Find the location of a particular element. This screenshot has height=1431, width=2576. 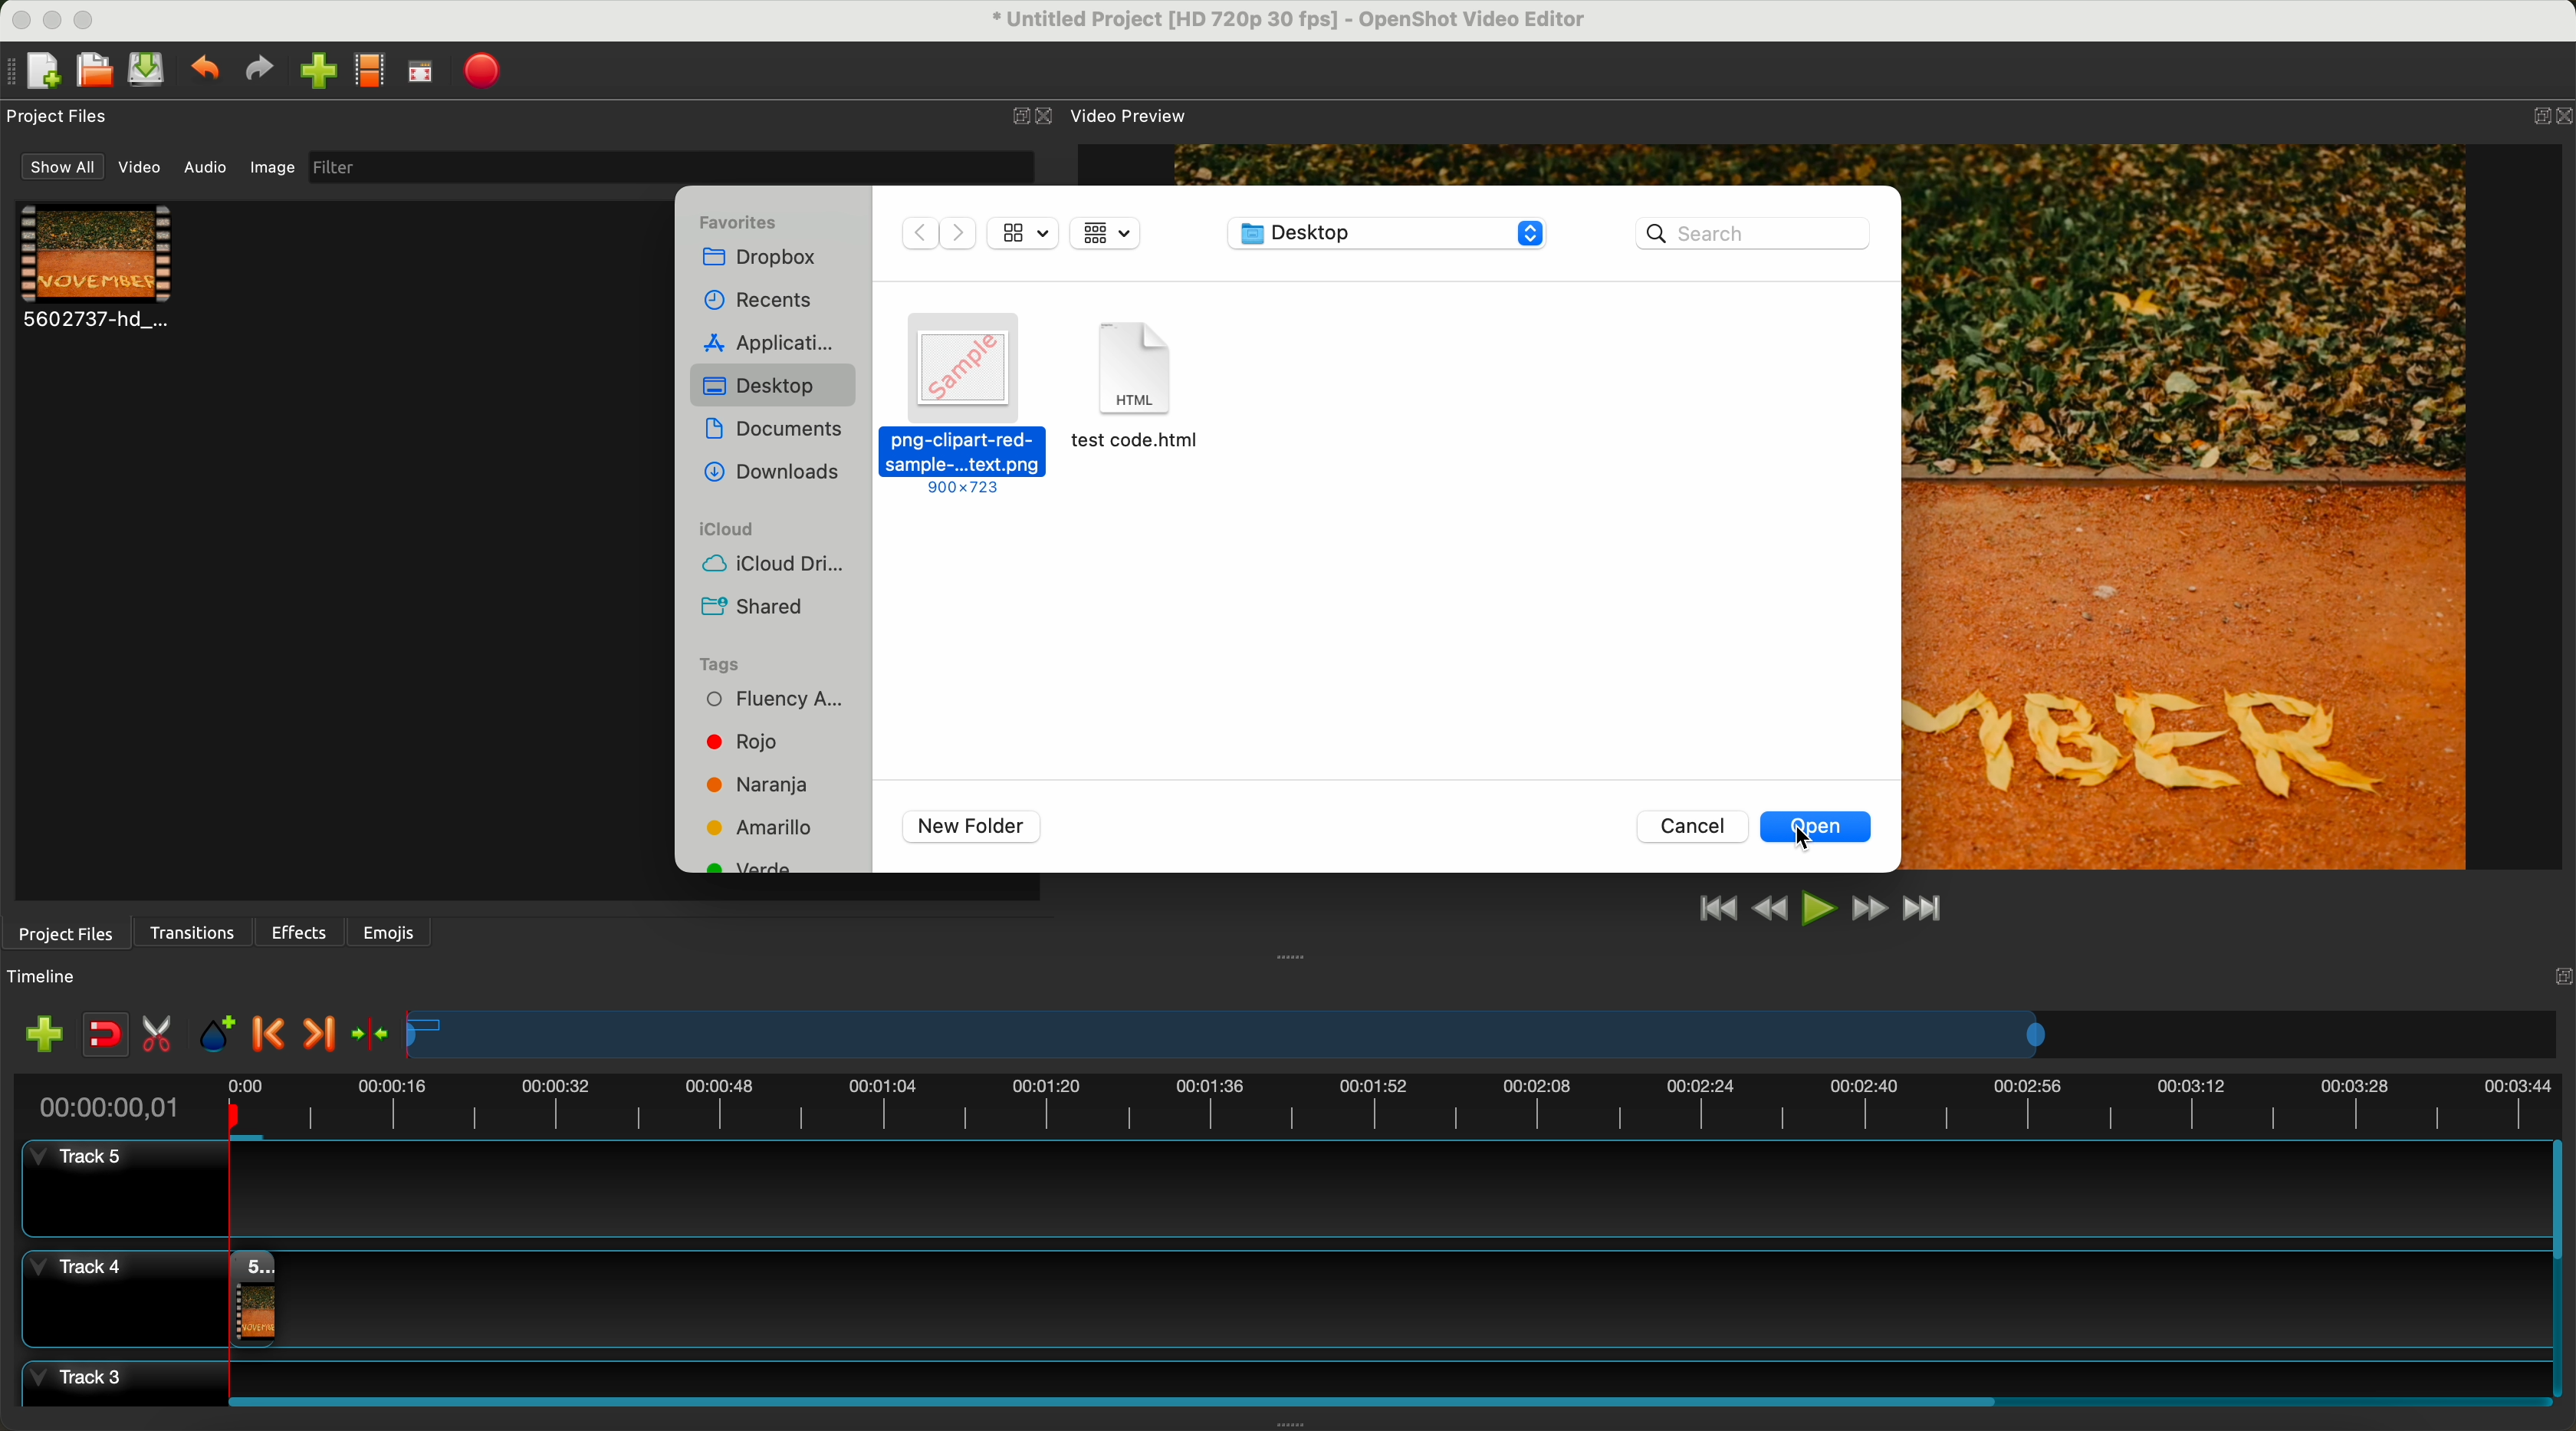

add mark is located at coordinates (222, 1038).